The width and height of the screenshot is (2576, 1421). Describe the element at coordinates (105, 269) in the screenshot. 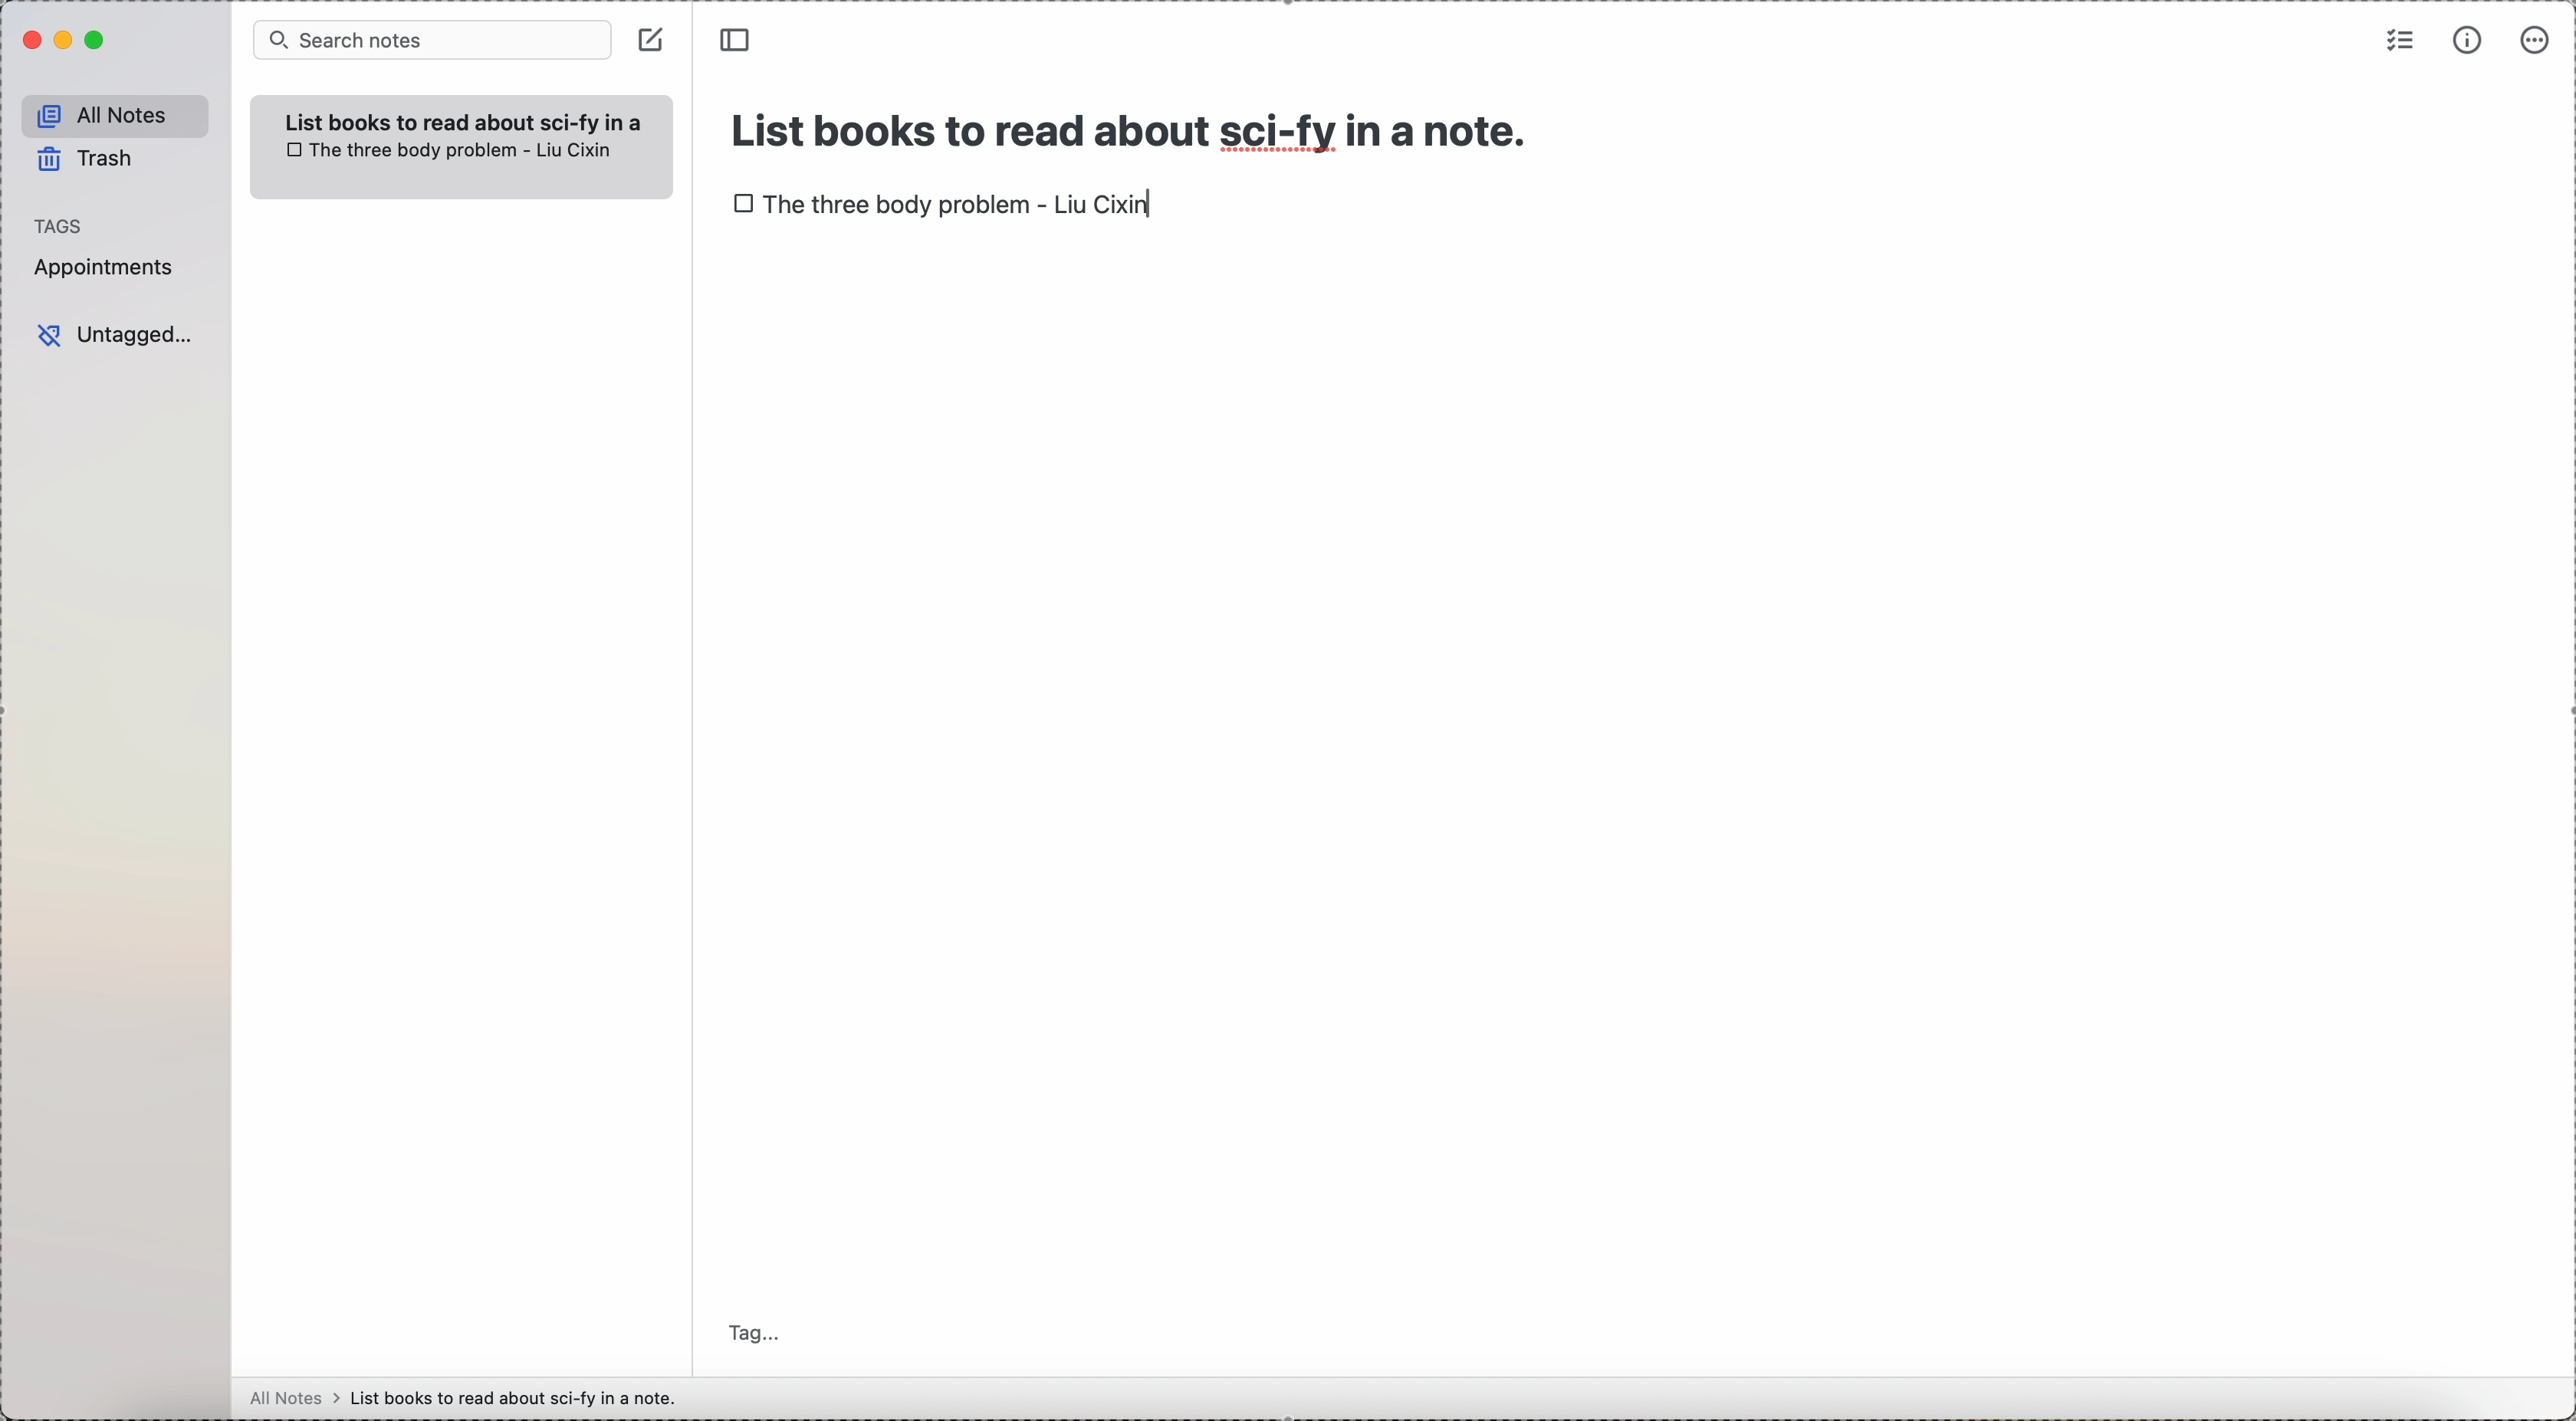

I see `appointments tag` at that location.